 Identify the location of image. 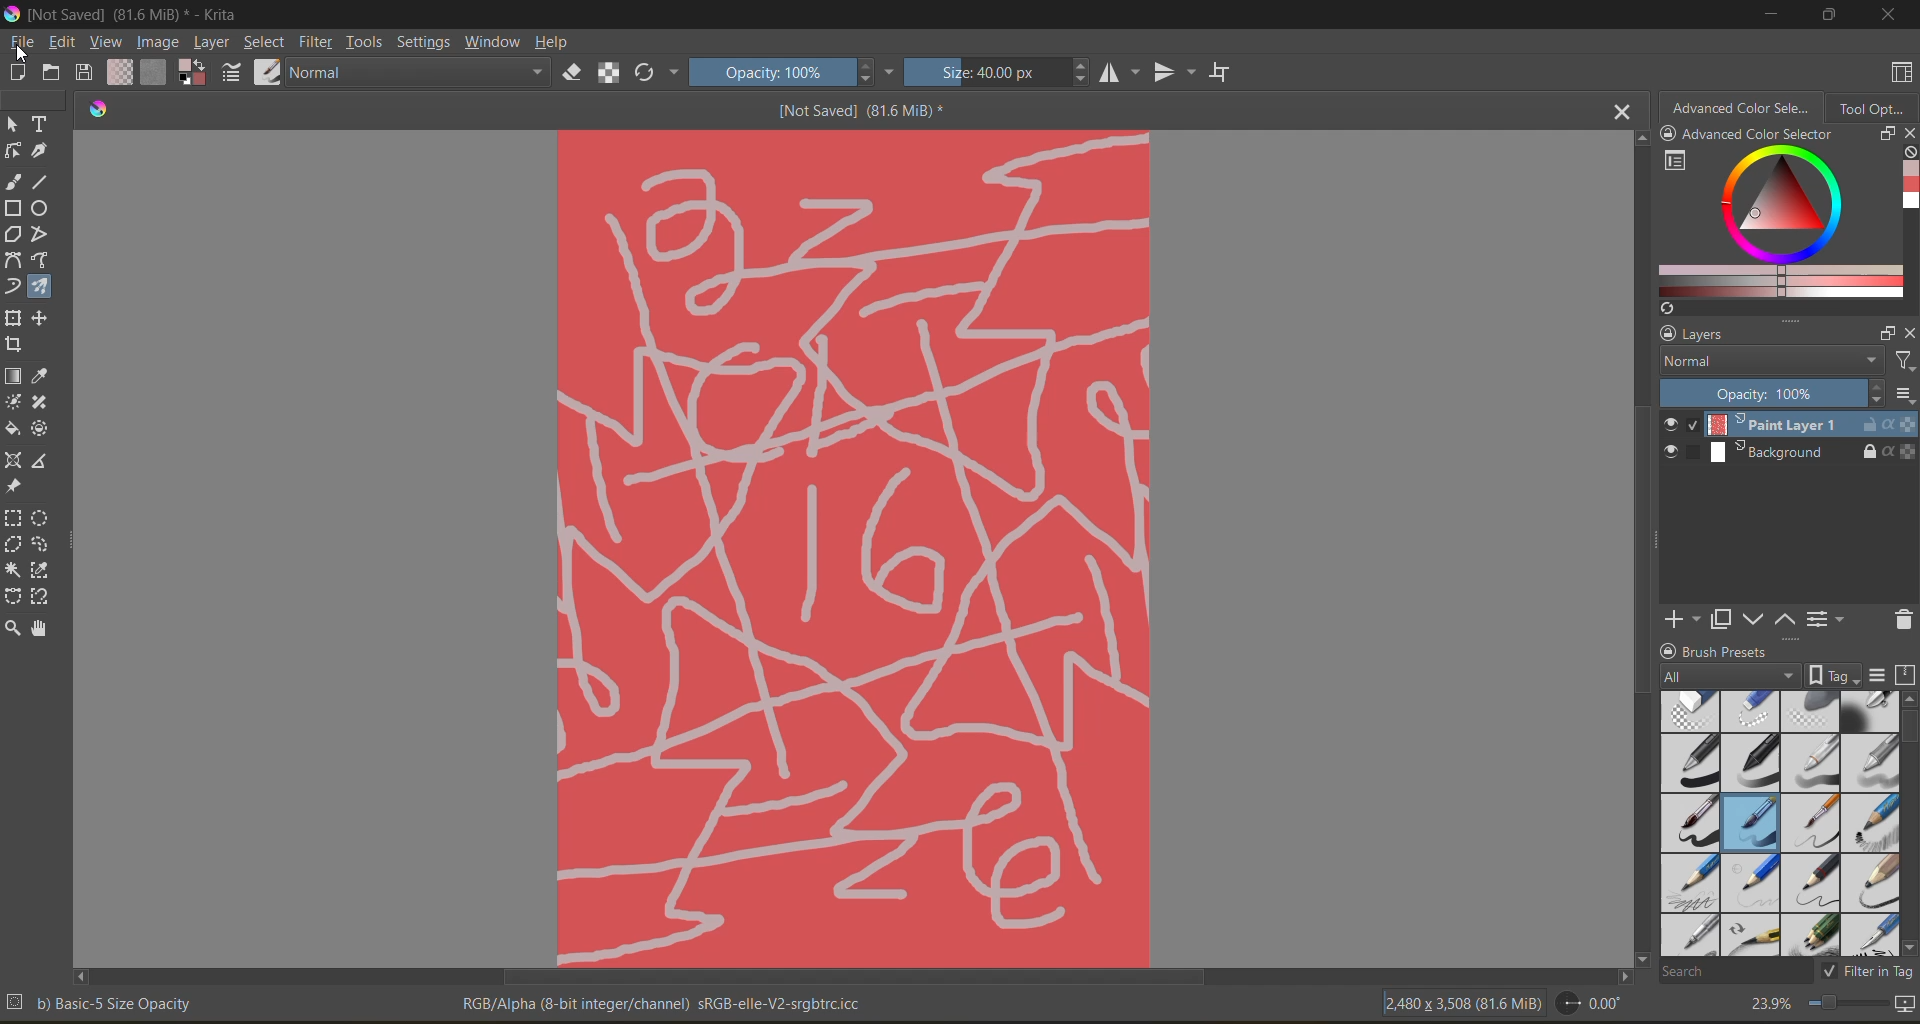
(160, 42).